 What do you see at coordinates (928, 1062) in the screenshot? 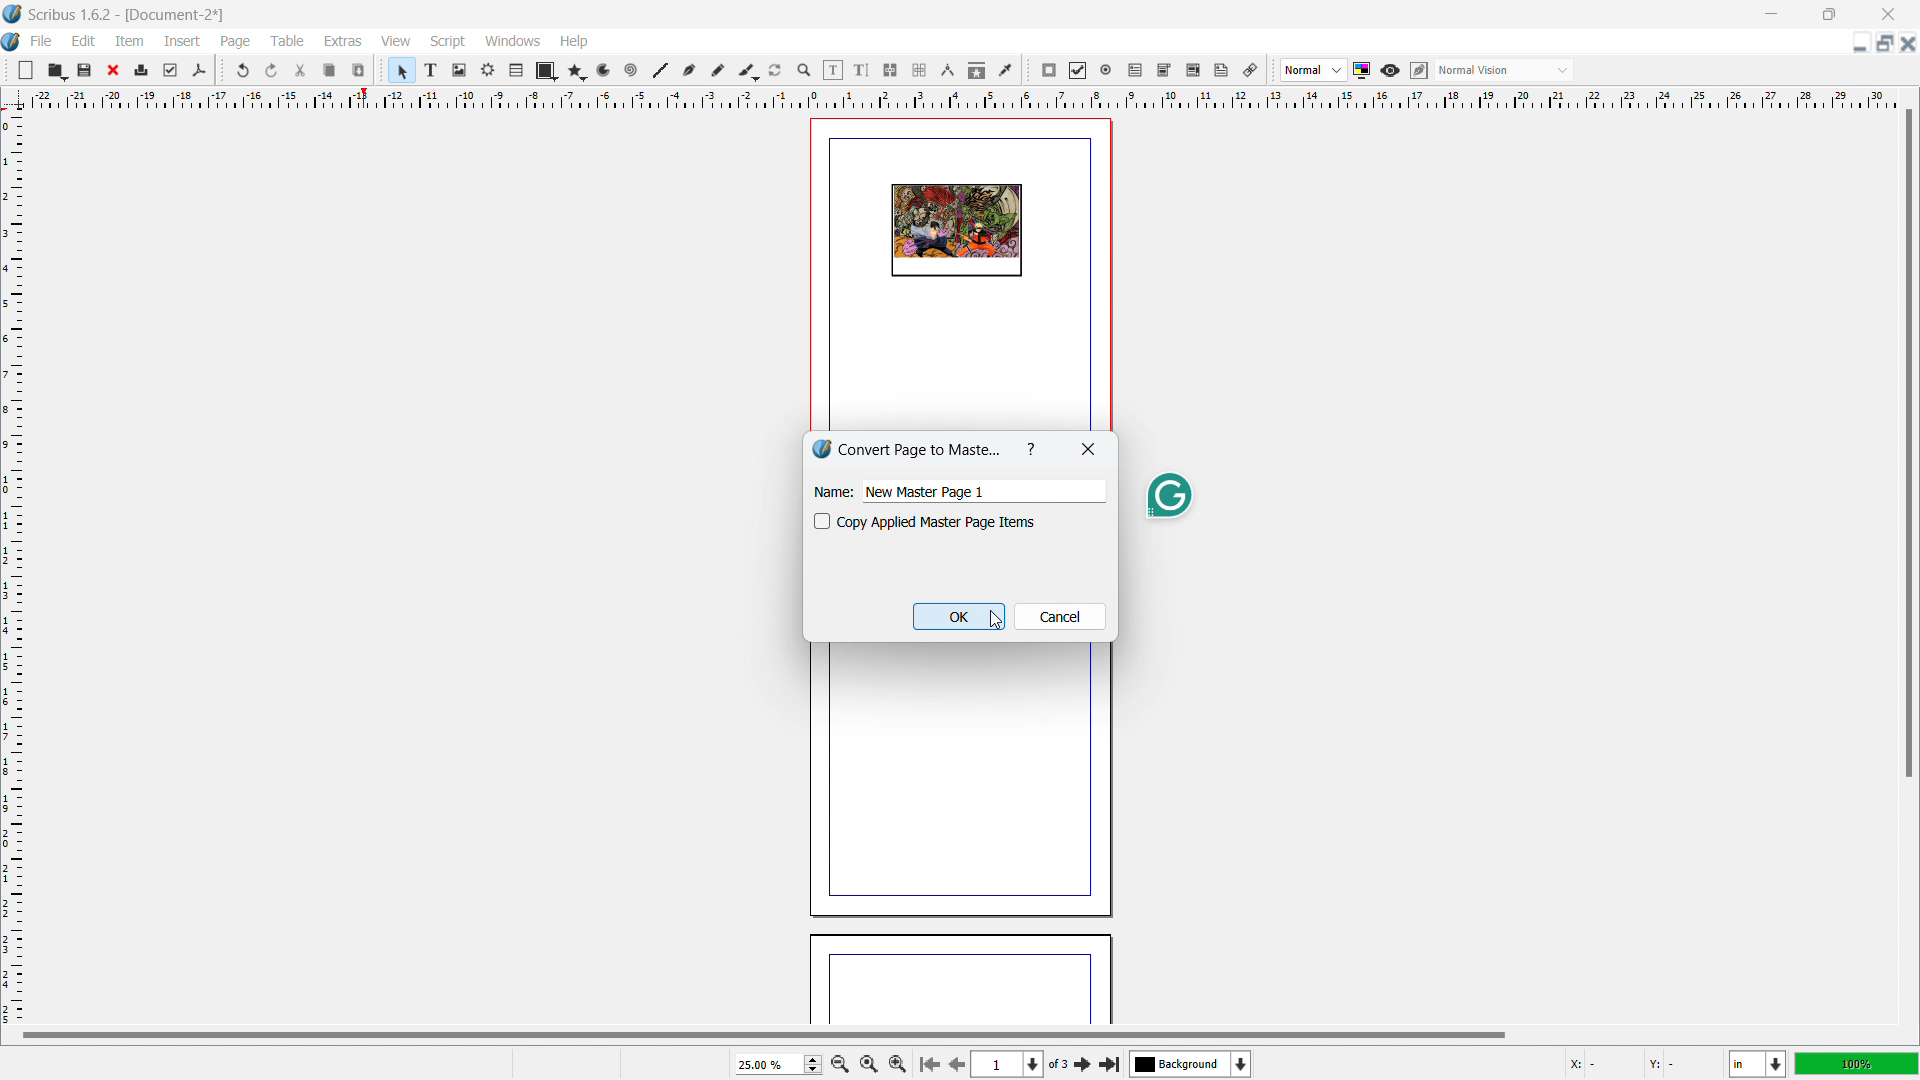
I see `first page` at bounding box center [928, 1062].